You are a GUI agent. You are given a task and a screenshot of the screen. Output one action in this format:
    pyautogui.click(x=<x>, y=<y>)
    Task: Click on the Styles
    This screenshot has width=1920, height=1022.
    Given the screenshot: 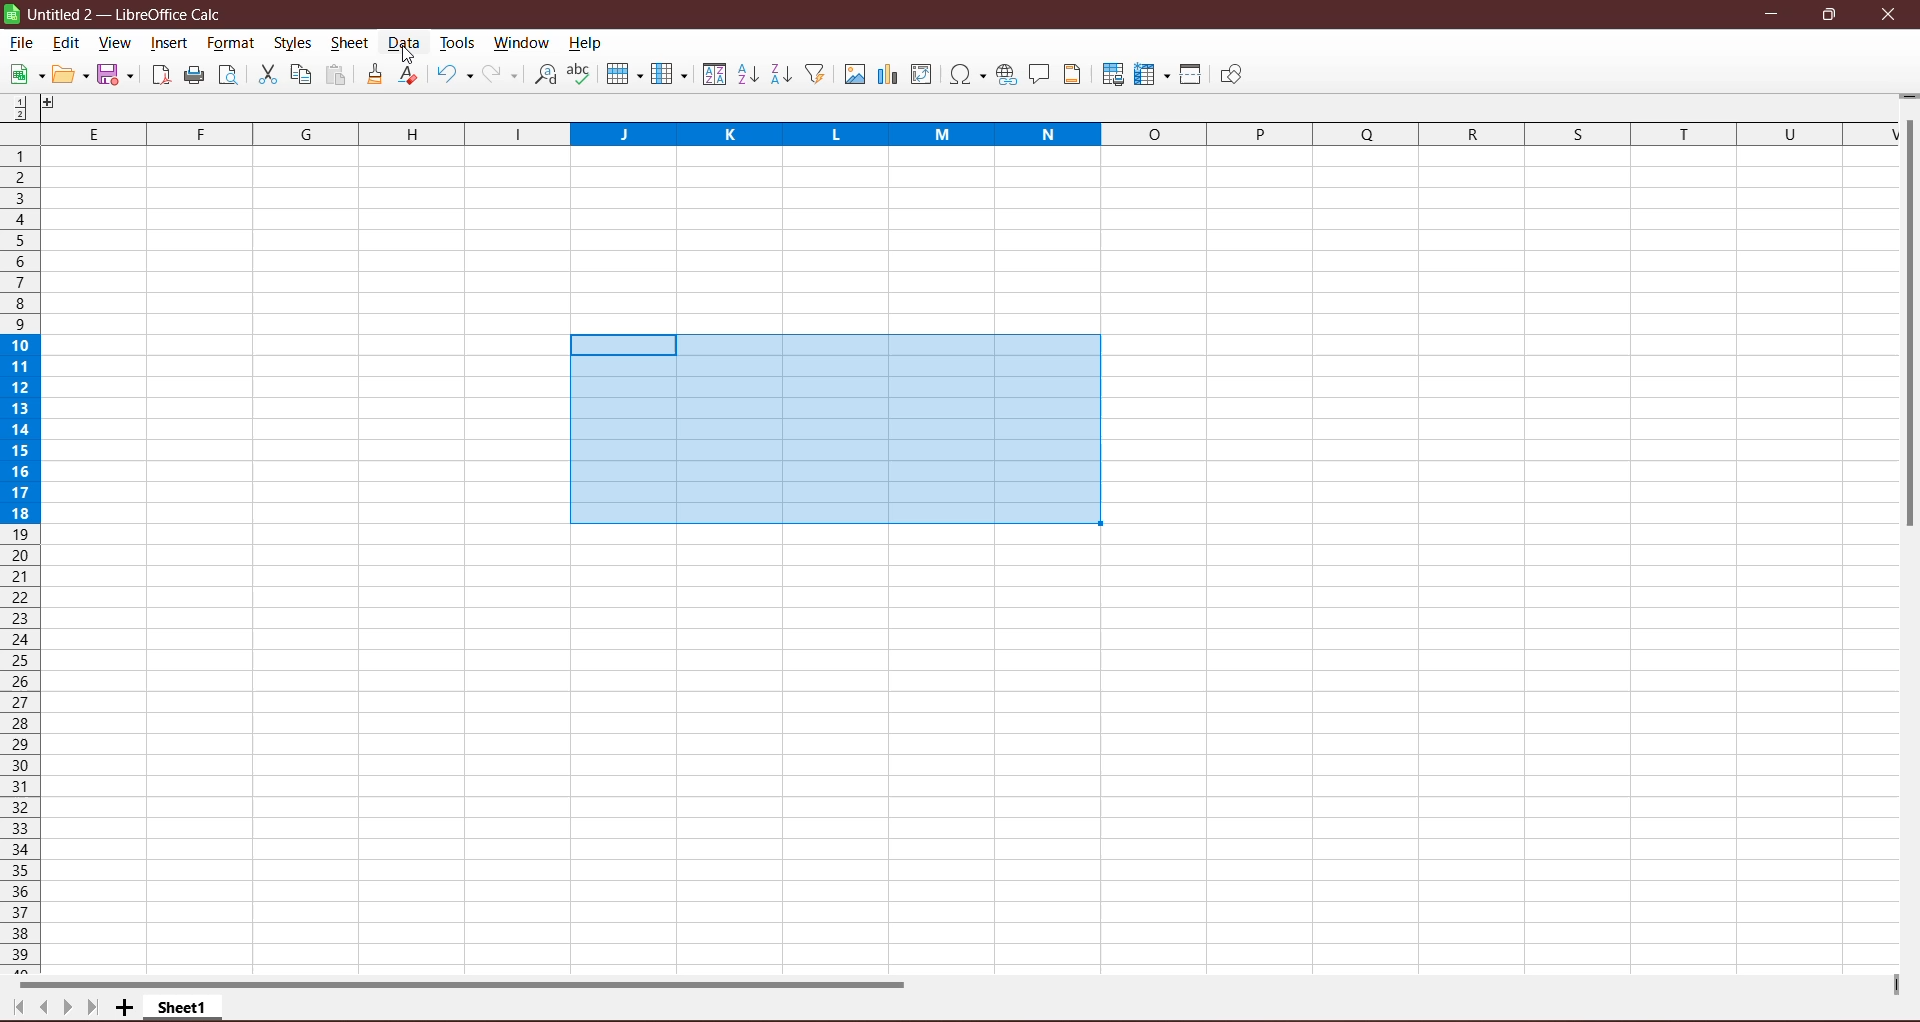 What is the action you would take?
    pyautogui.click(x=295, y=44)
    